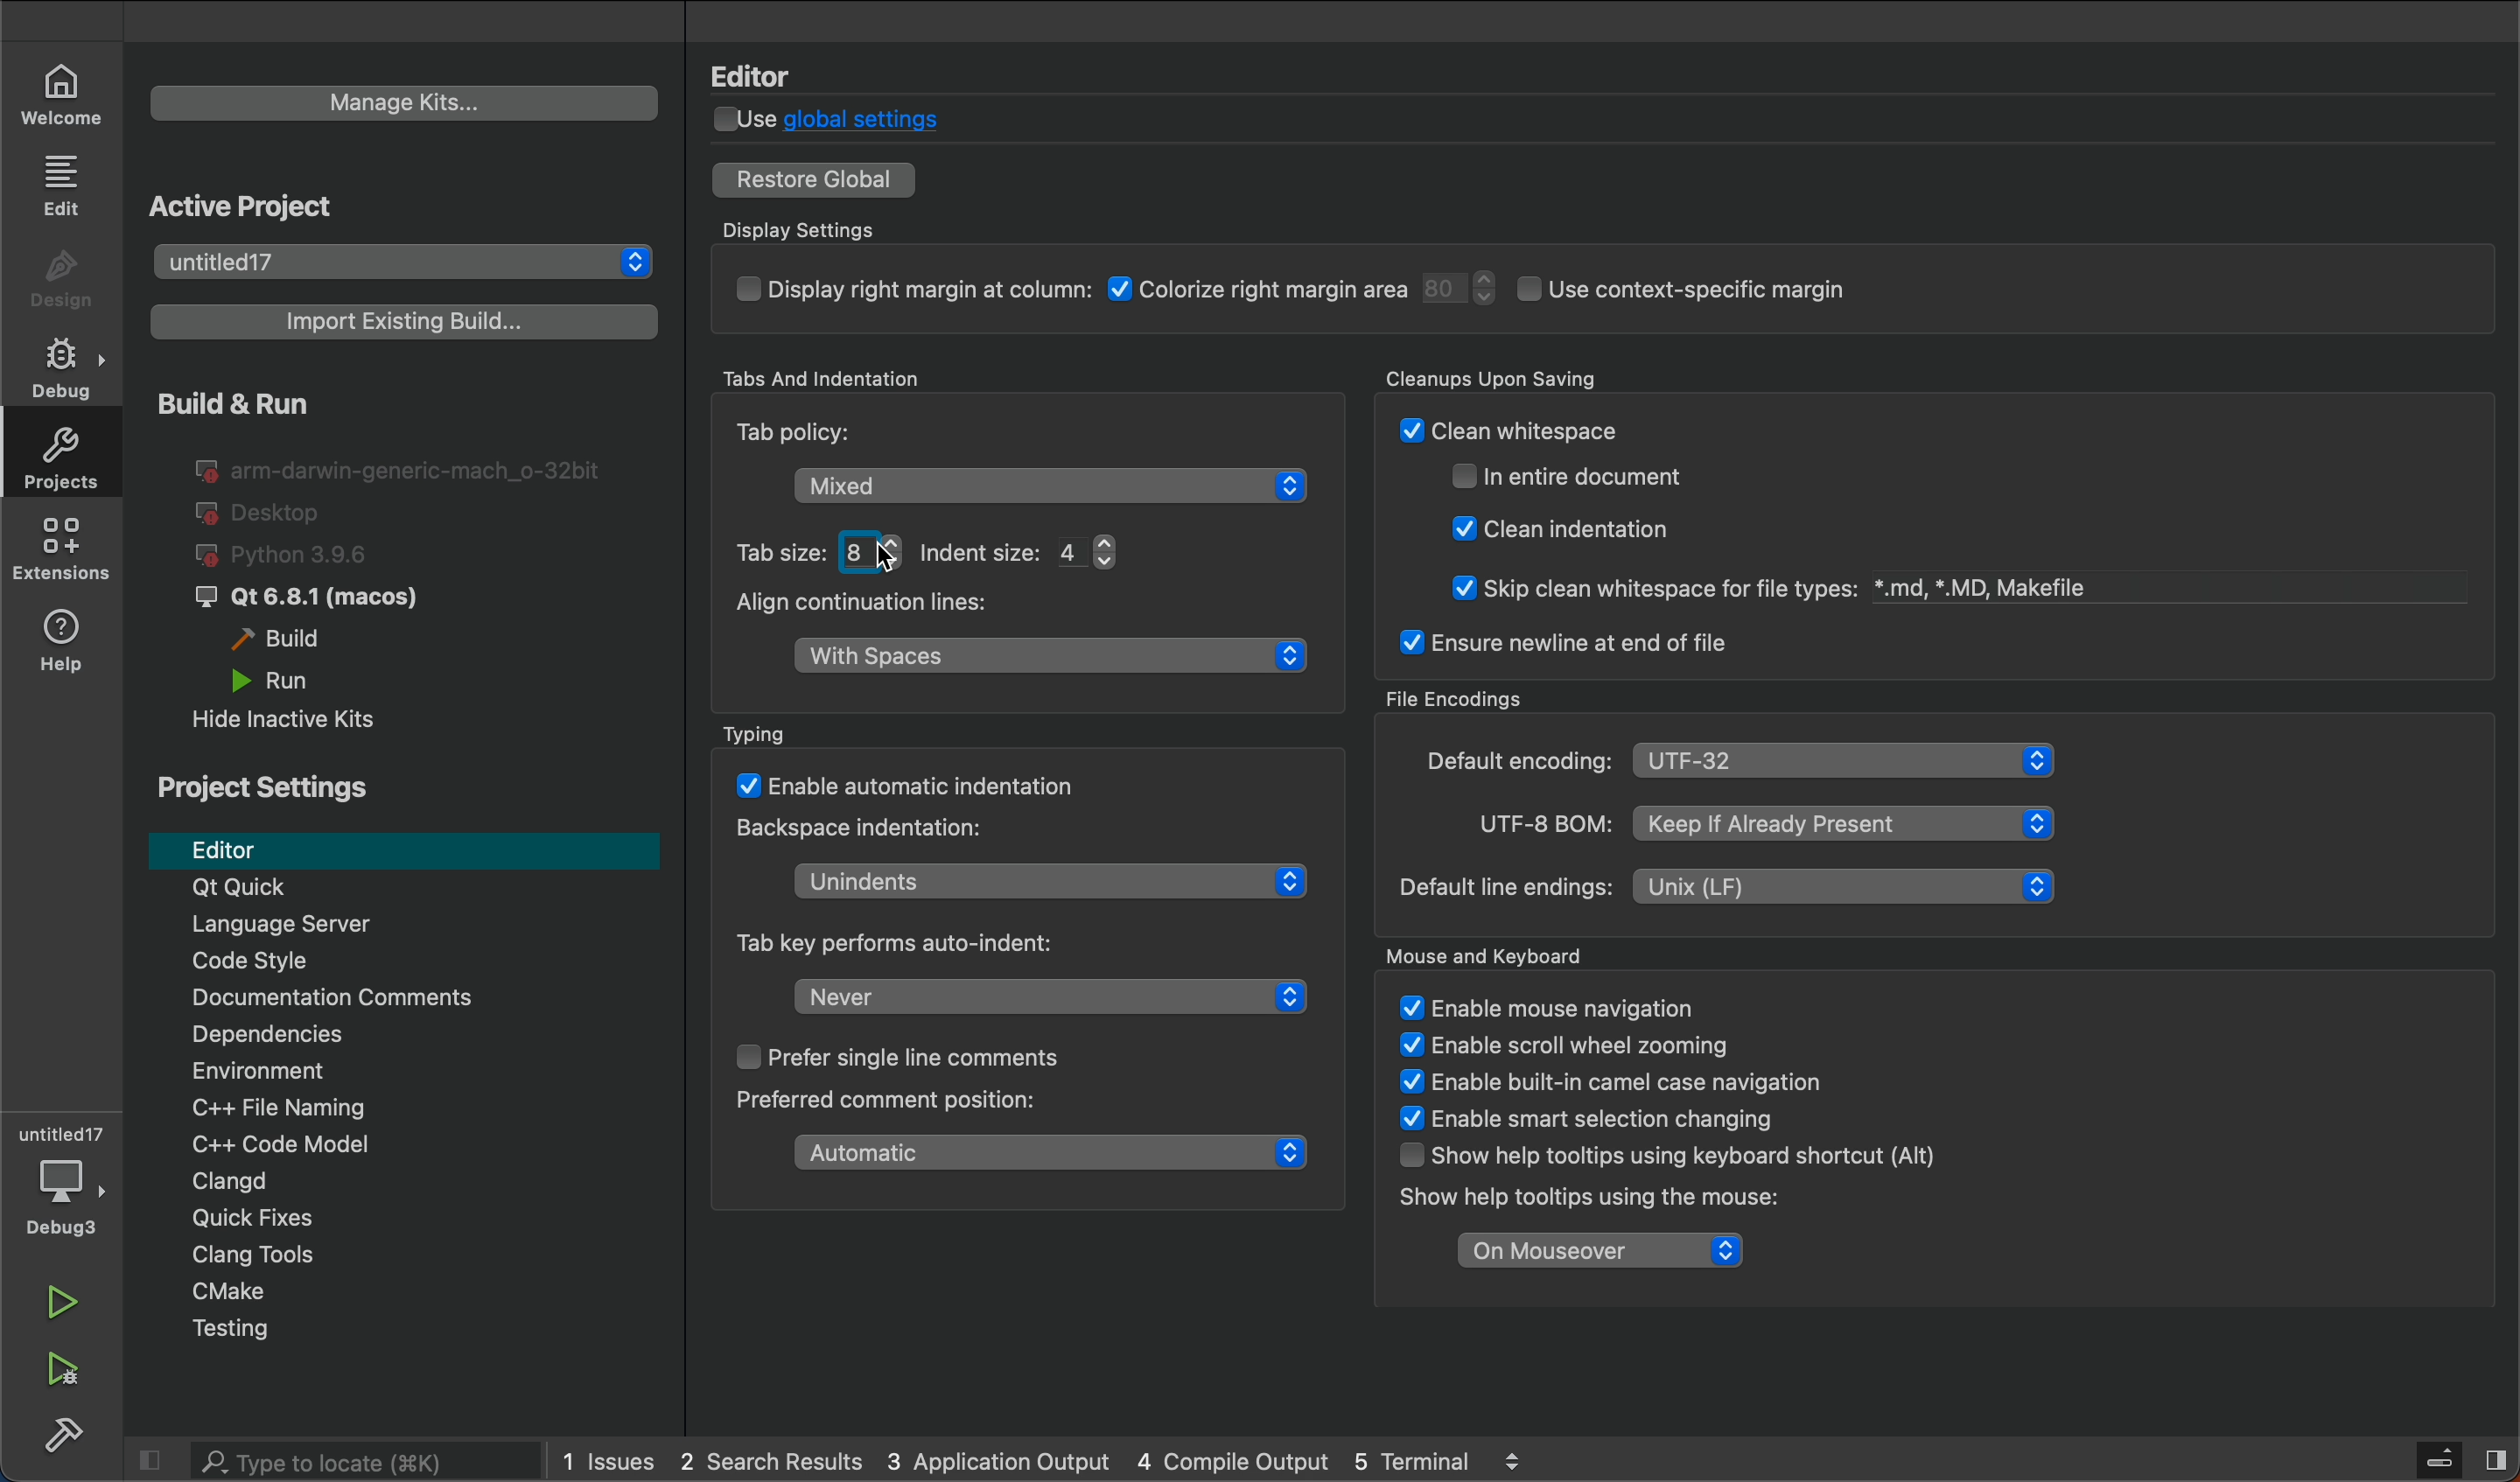 Image resolution: width=2520 pixels, height=1482 pixels. Describe the element at coordinates (418, 1074) in the screenshot. I see `Environment ` at that location.